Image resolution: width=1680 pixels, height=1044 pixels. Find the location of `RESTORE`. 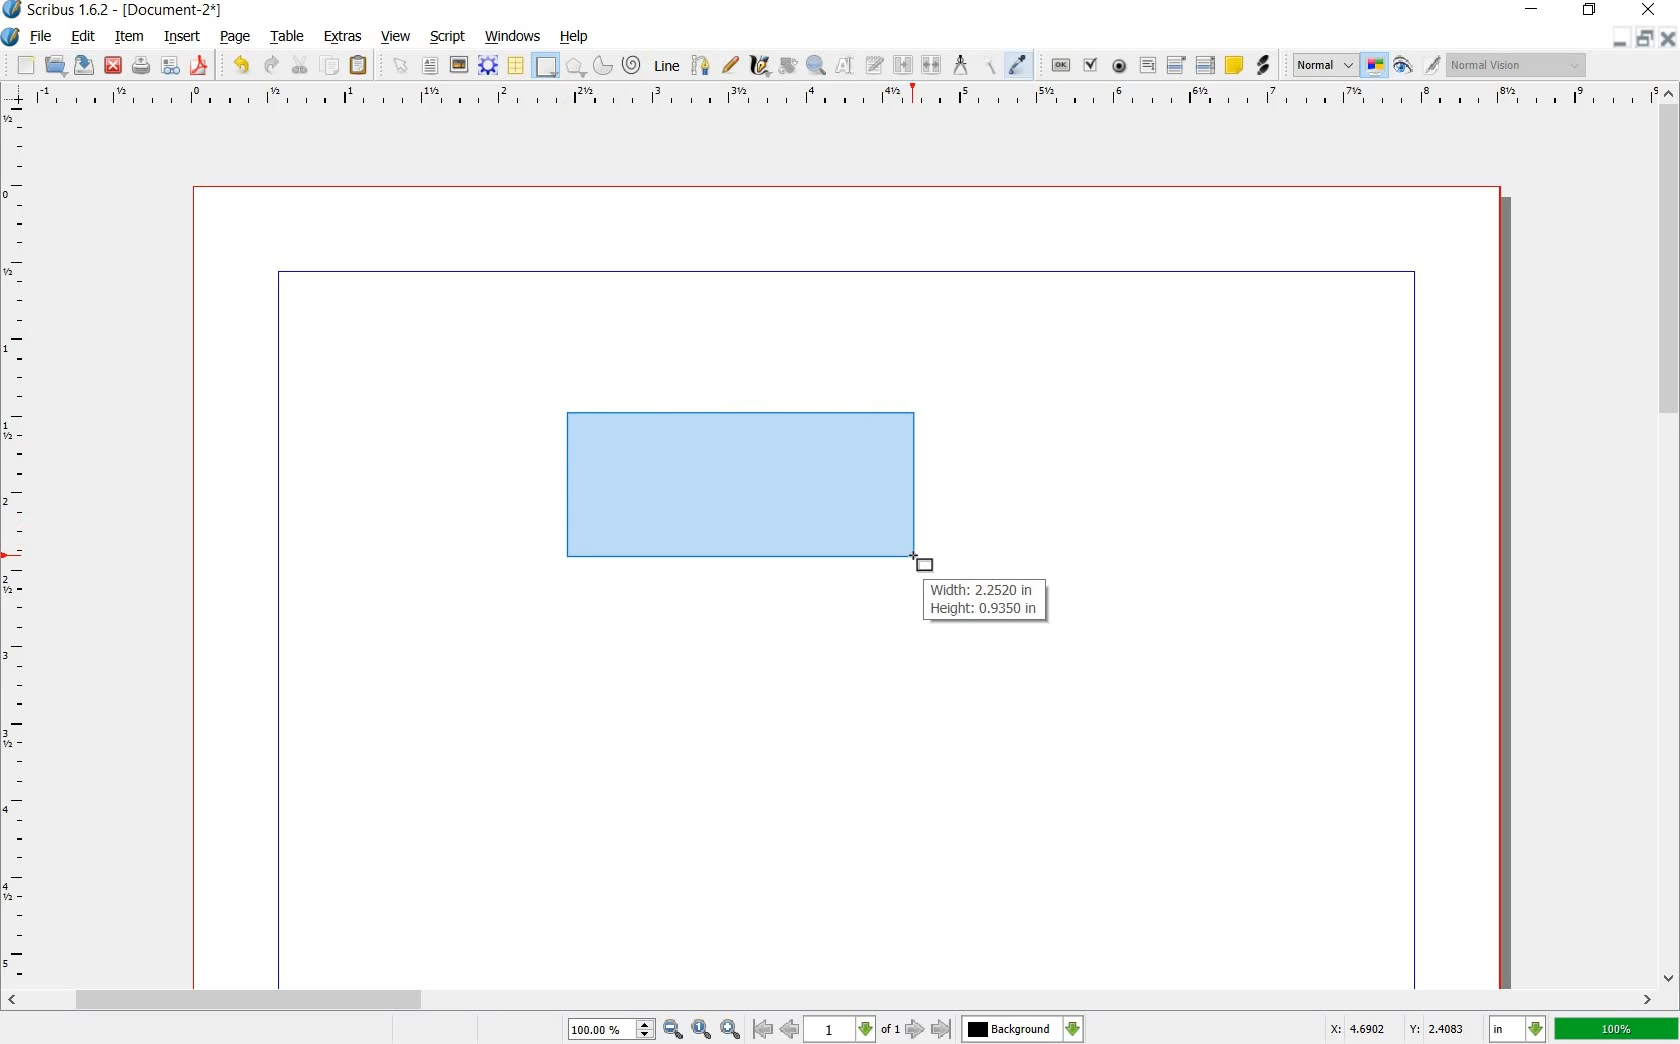

RESTORE is located at coordinates (1588, 13).